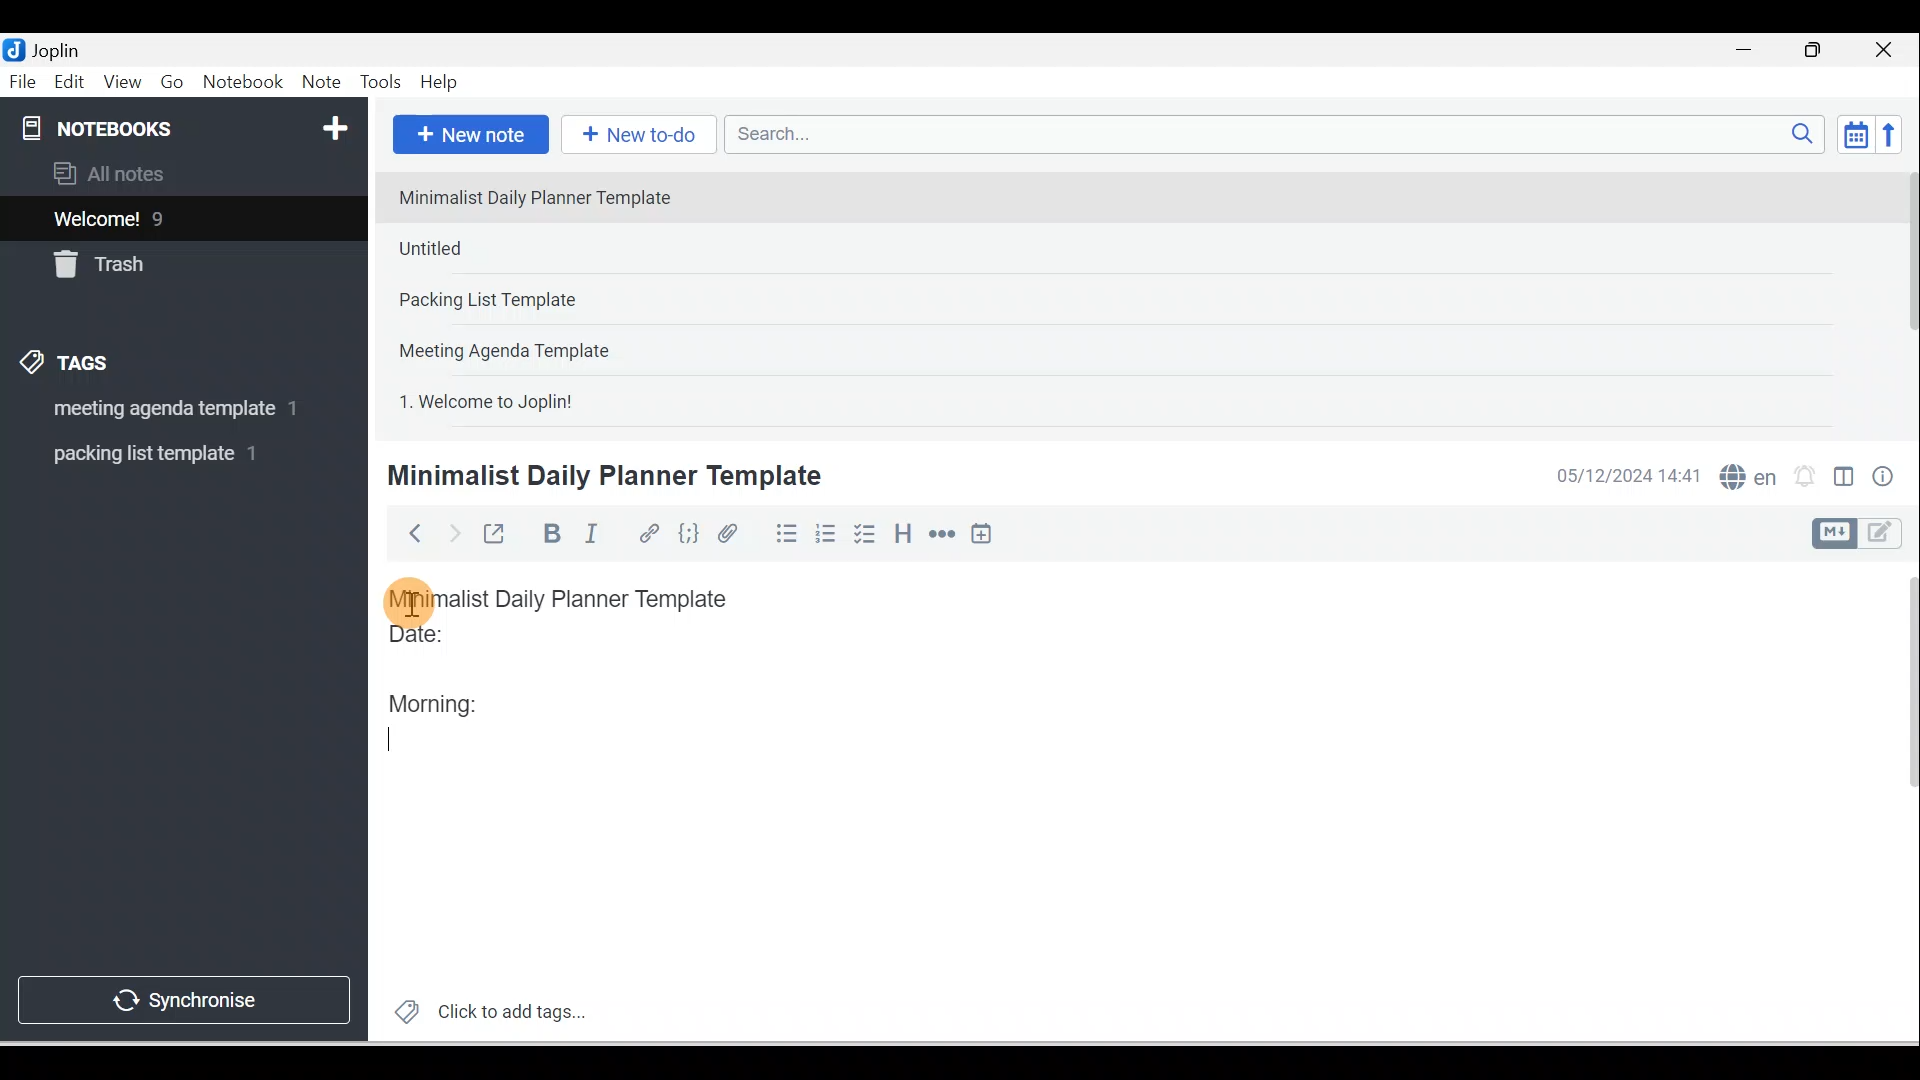 Image resolution: width=1920 pixels, height=1080 pixels. I want to click on Note 5, so click(559, 399).